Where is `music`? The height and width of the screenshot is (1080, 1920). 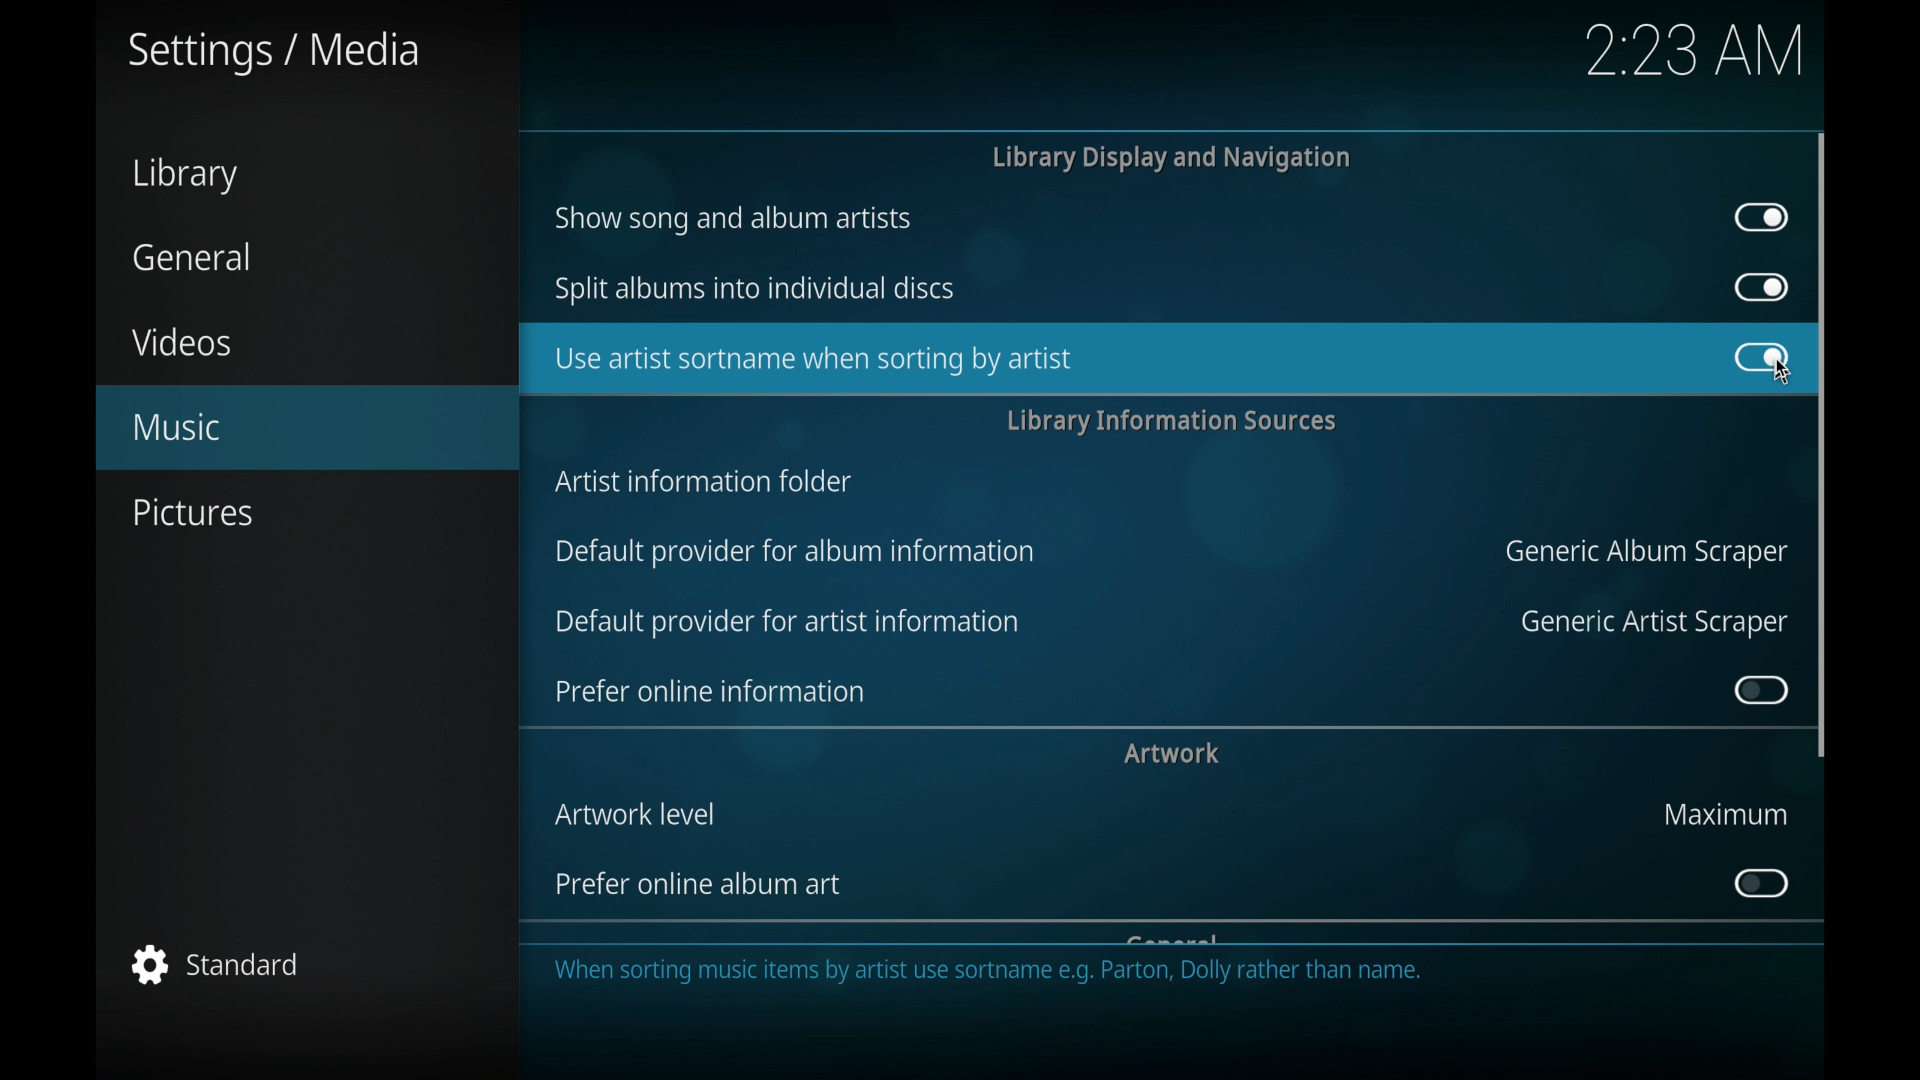
music is located at coordinates (308, 426).